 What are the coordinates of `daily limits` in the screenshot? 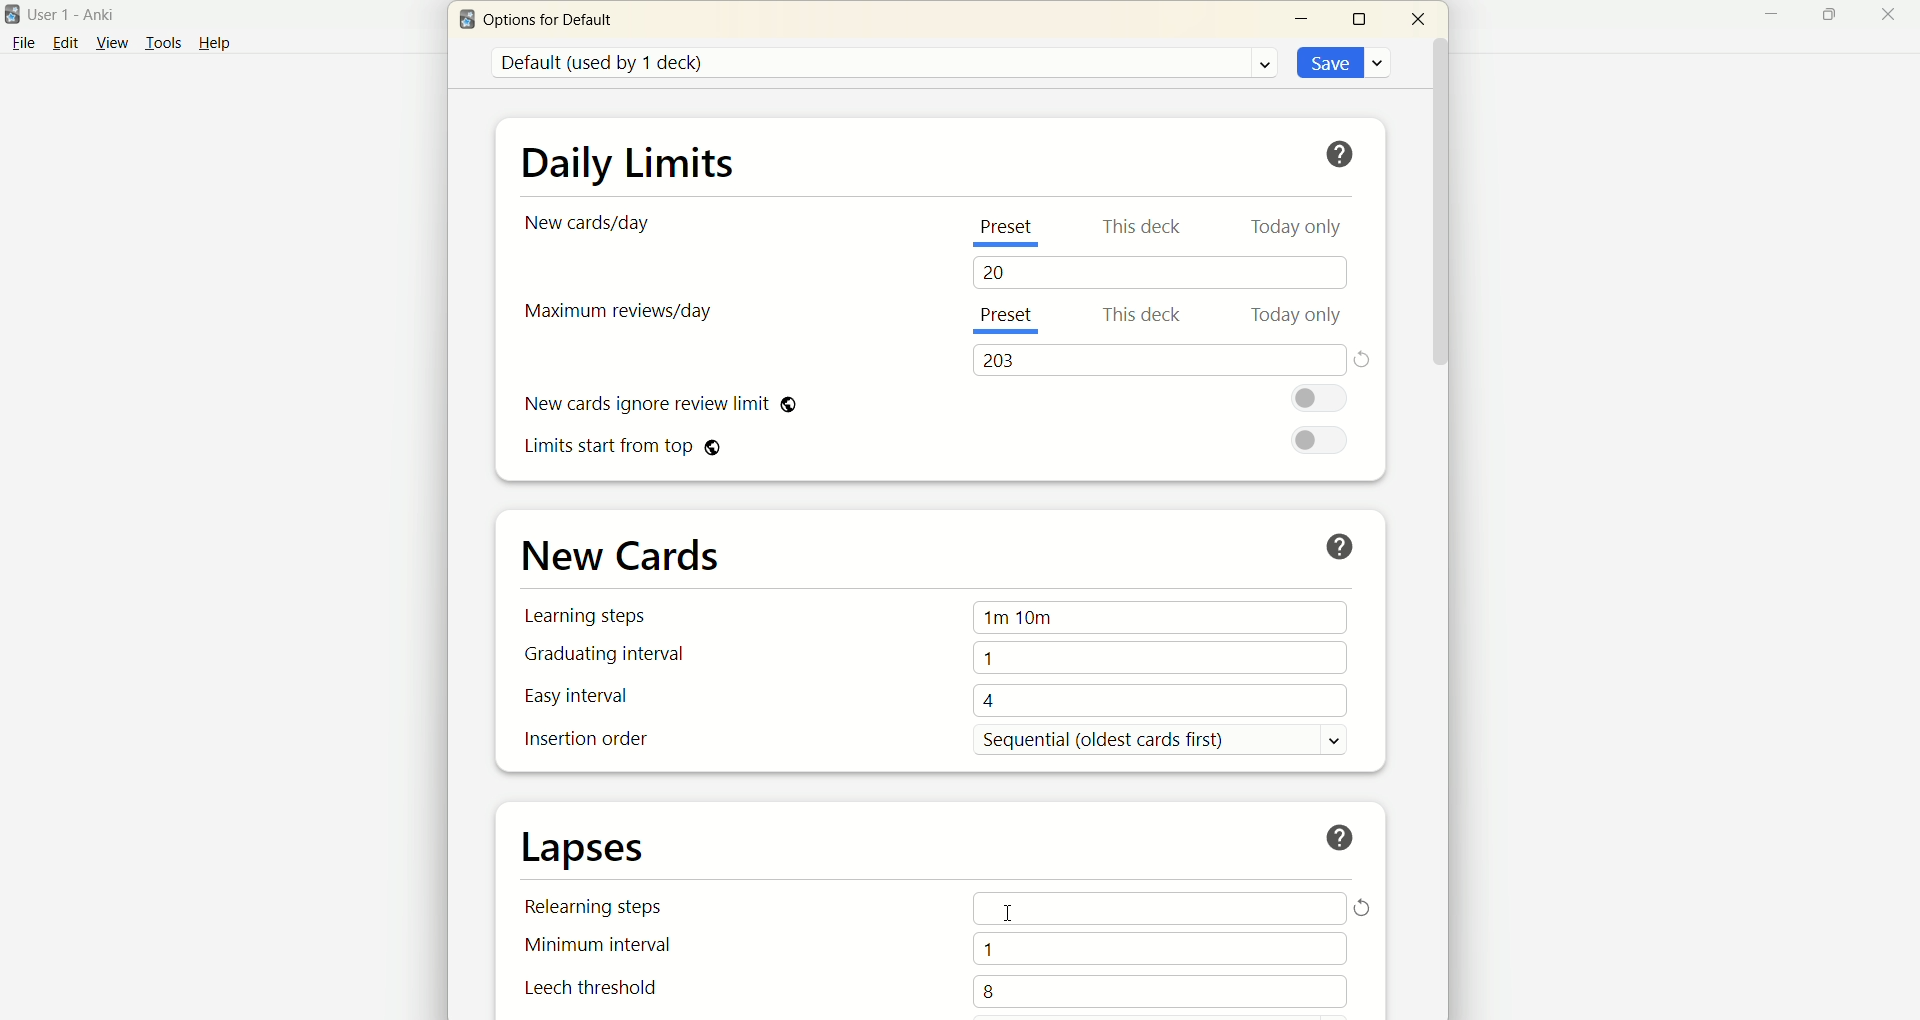 It's located at (625, 160).